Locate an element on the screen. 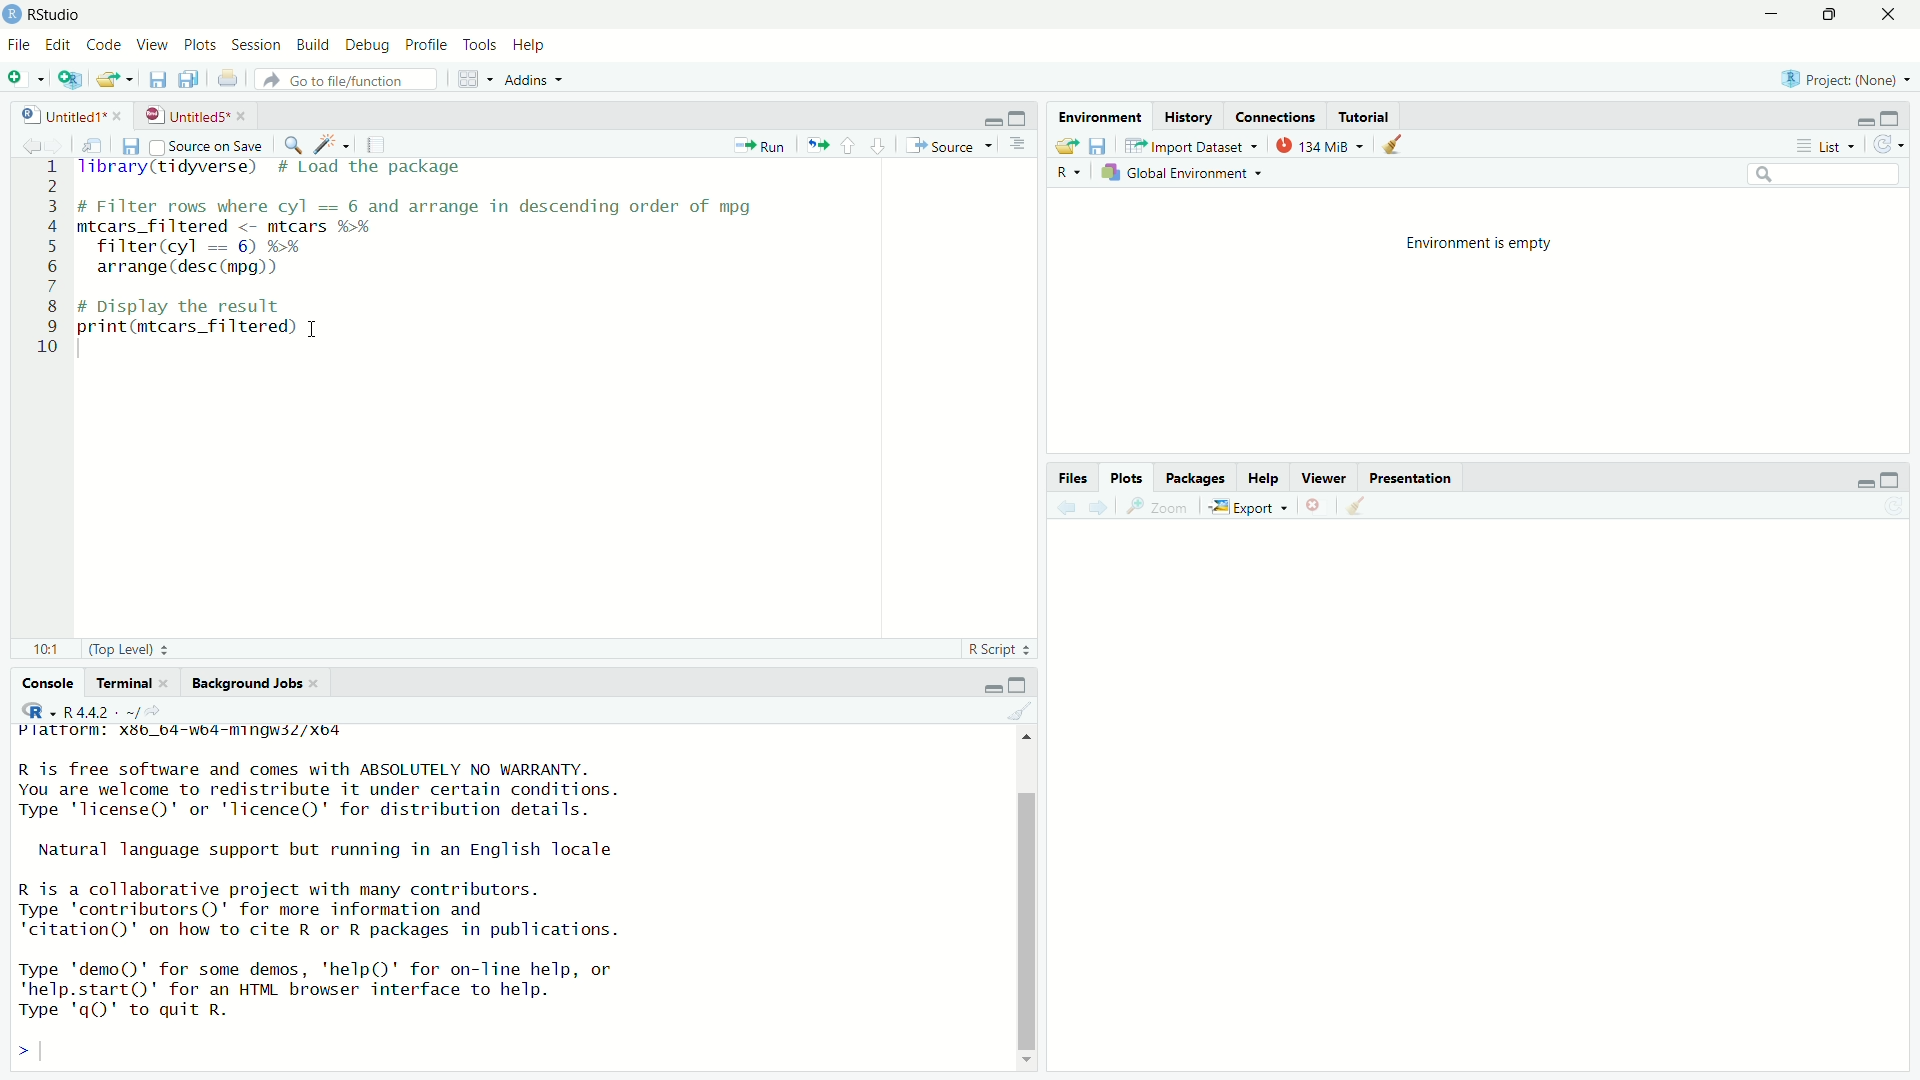 The height and width of the screenshot is (1080, 1920). maximize is located at coordinates (1833, 14).